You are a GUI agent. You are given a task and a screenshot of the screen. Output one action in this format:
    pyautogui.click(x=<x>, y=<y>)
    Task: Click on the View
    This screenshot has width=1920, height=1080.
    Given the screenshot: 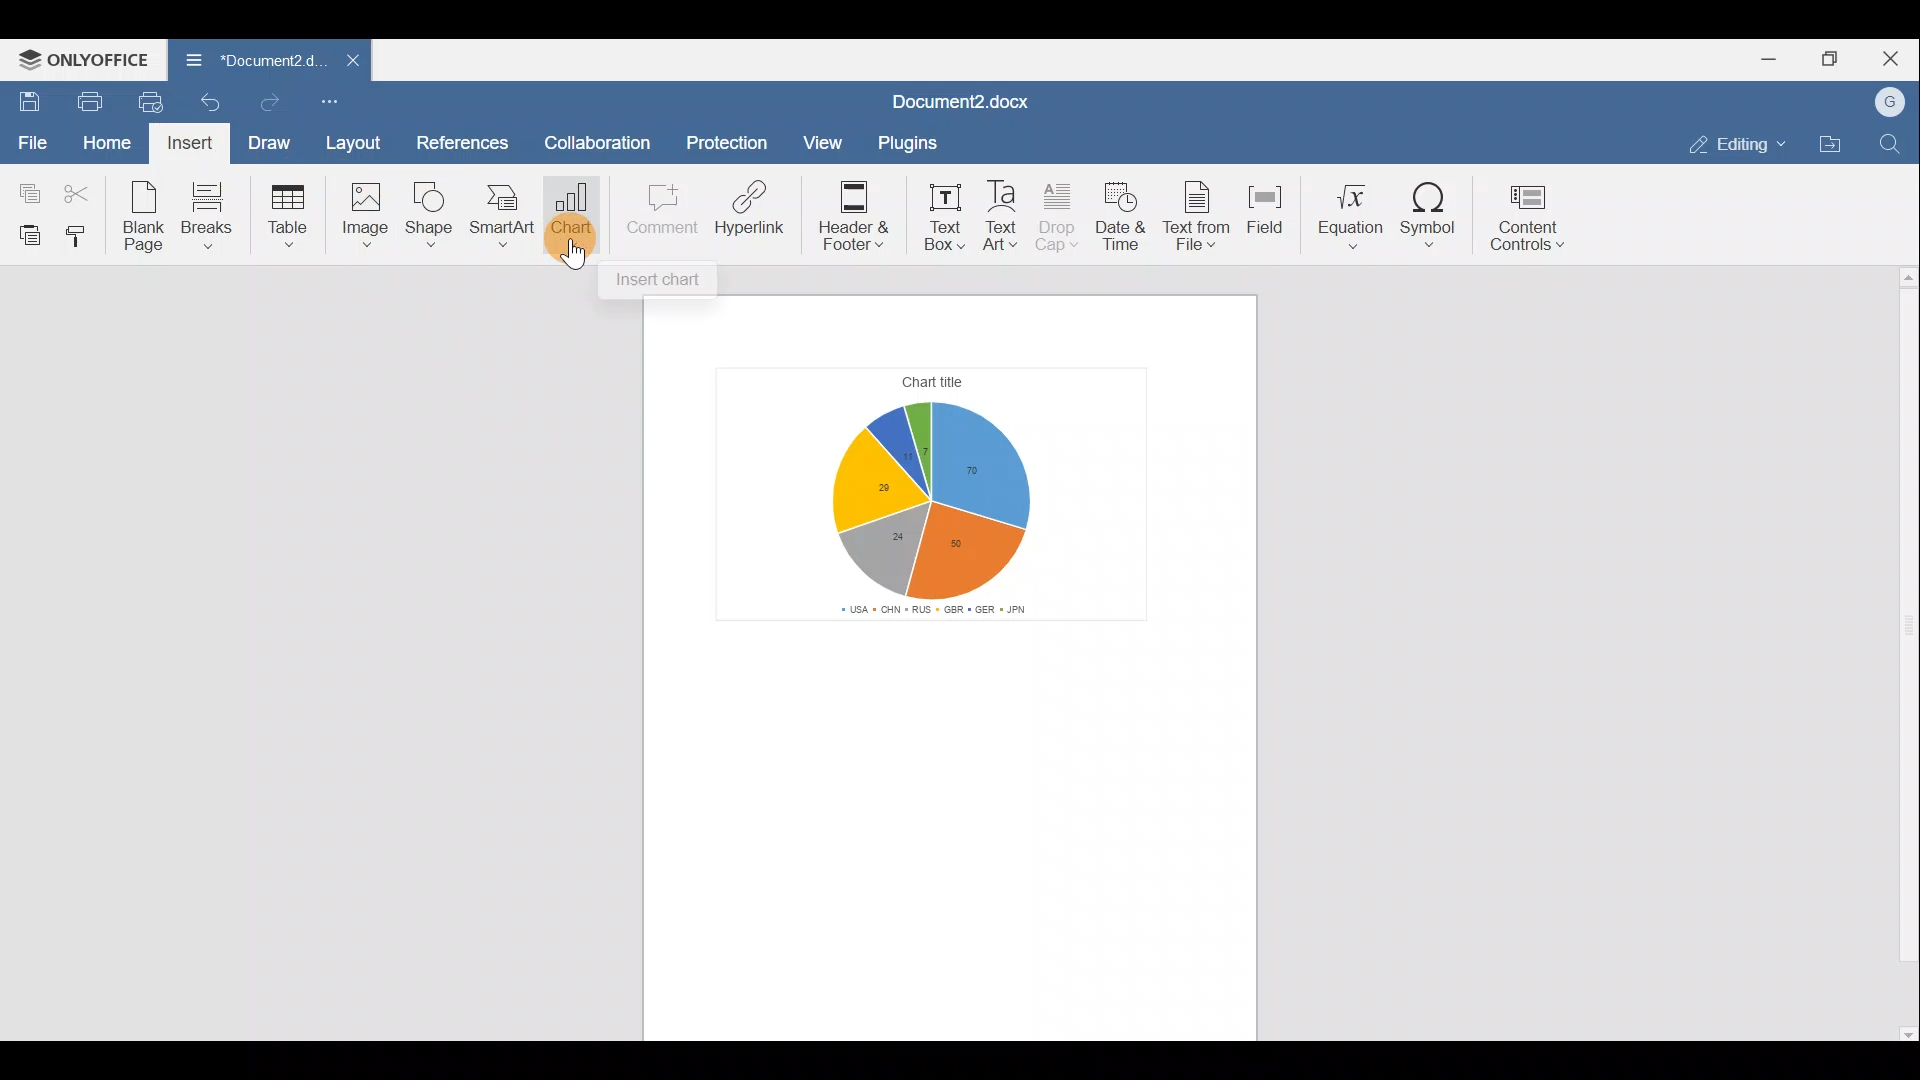 What is the action you would take?
    pyautogui.click(x=816, y=144)
    